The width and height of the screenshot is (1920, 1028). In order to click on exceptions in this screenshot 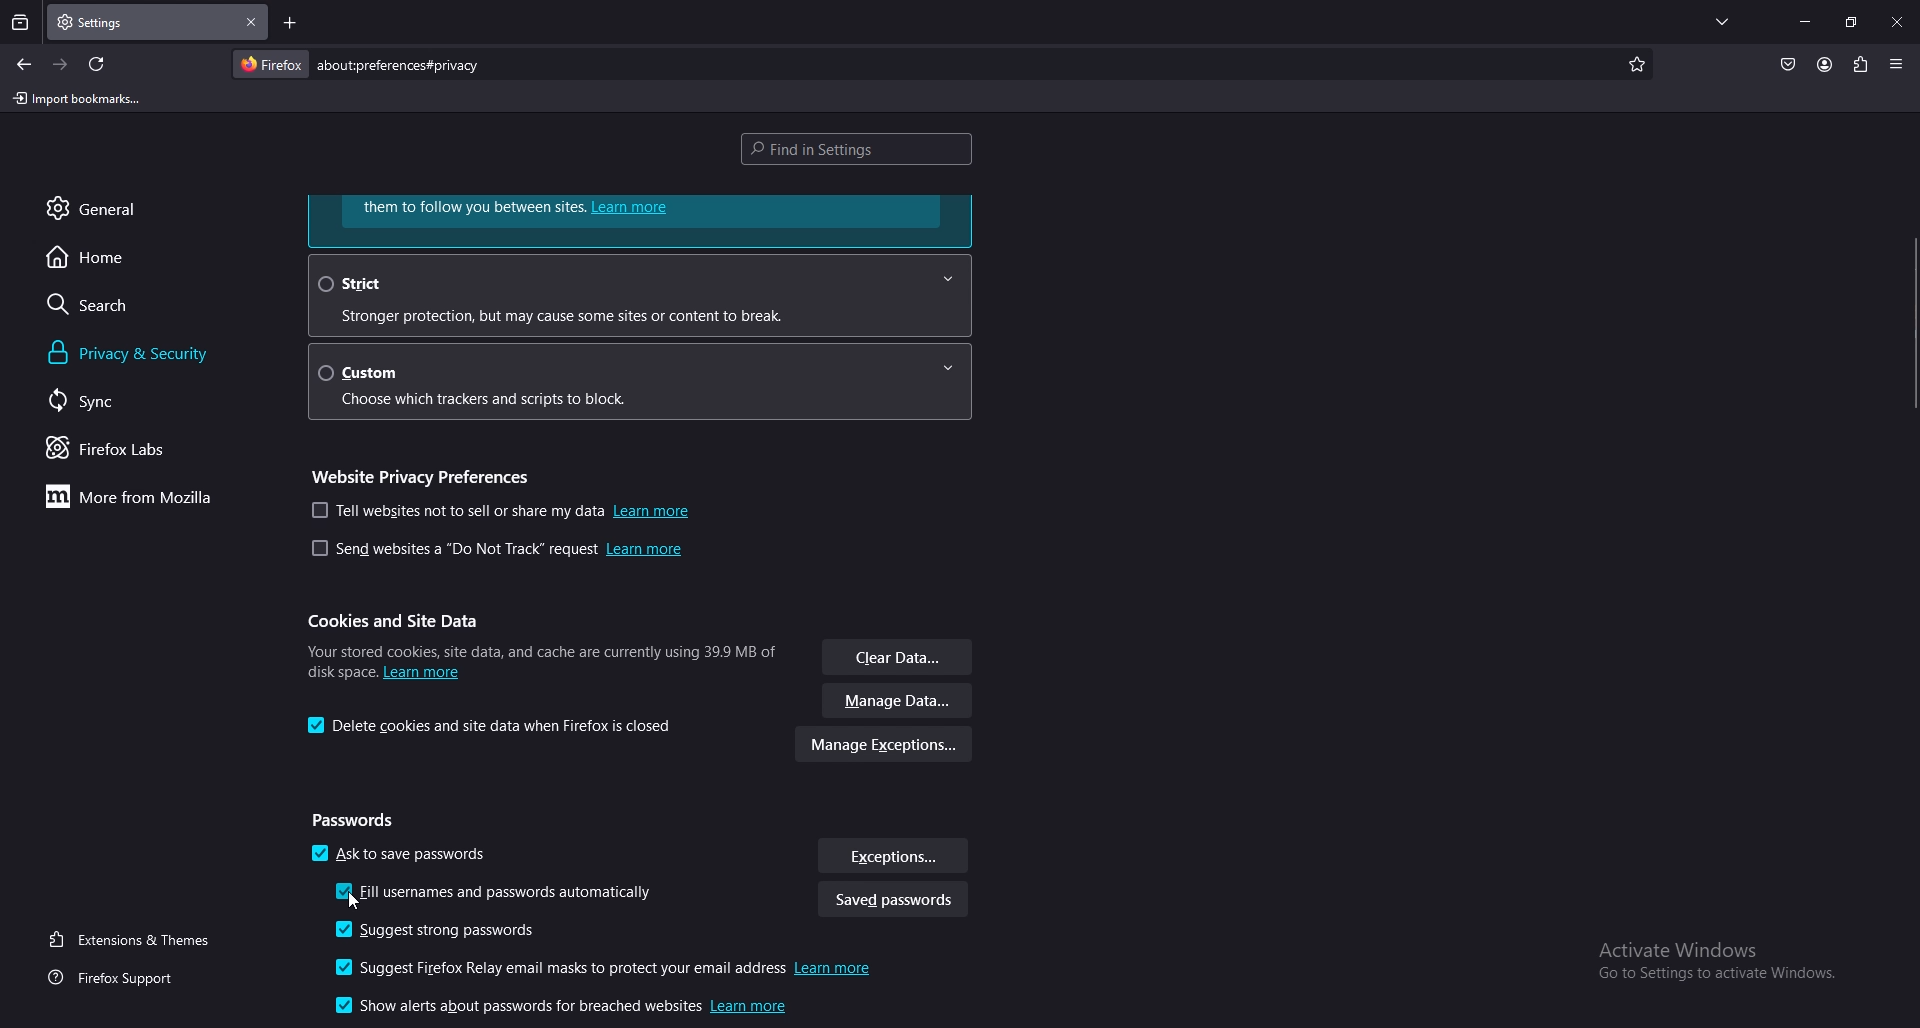, I will do `click(893, 856)`.